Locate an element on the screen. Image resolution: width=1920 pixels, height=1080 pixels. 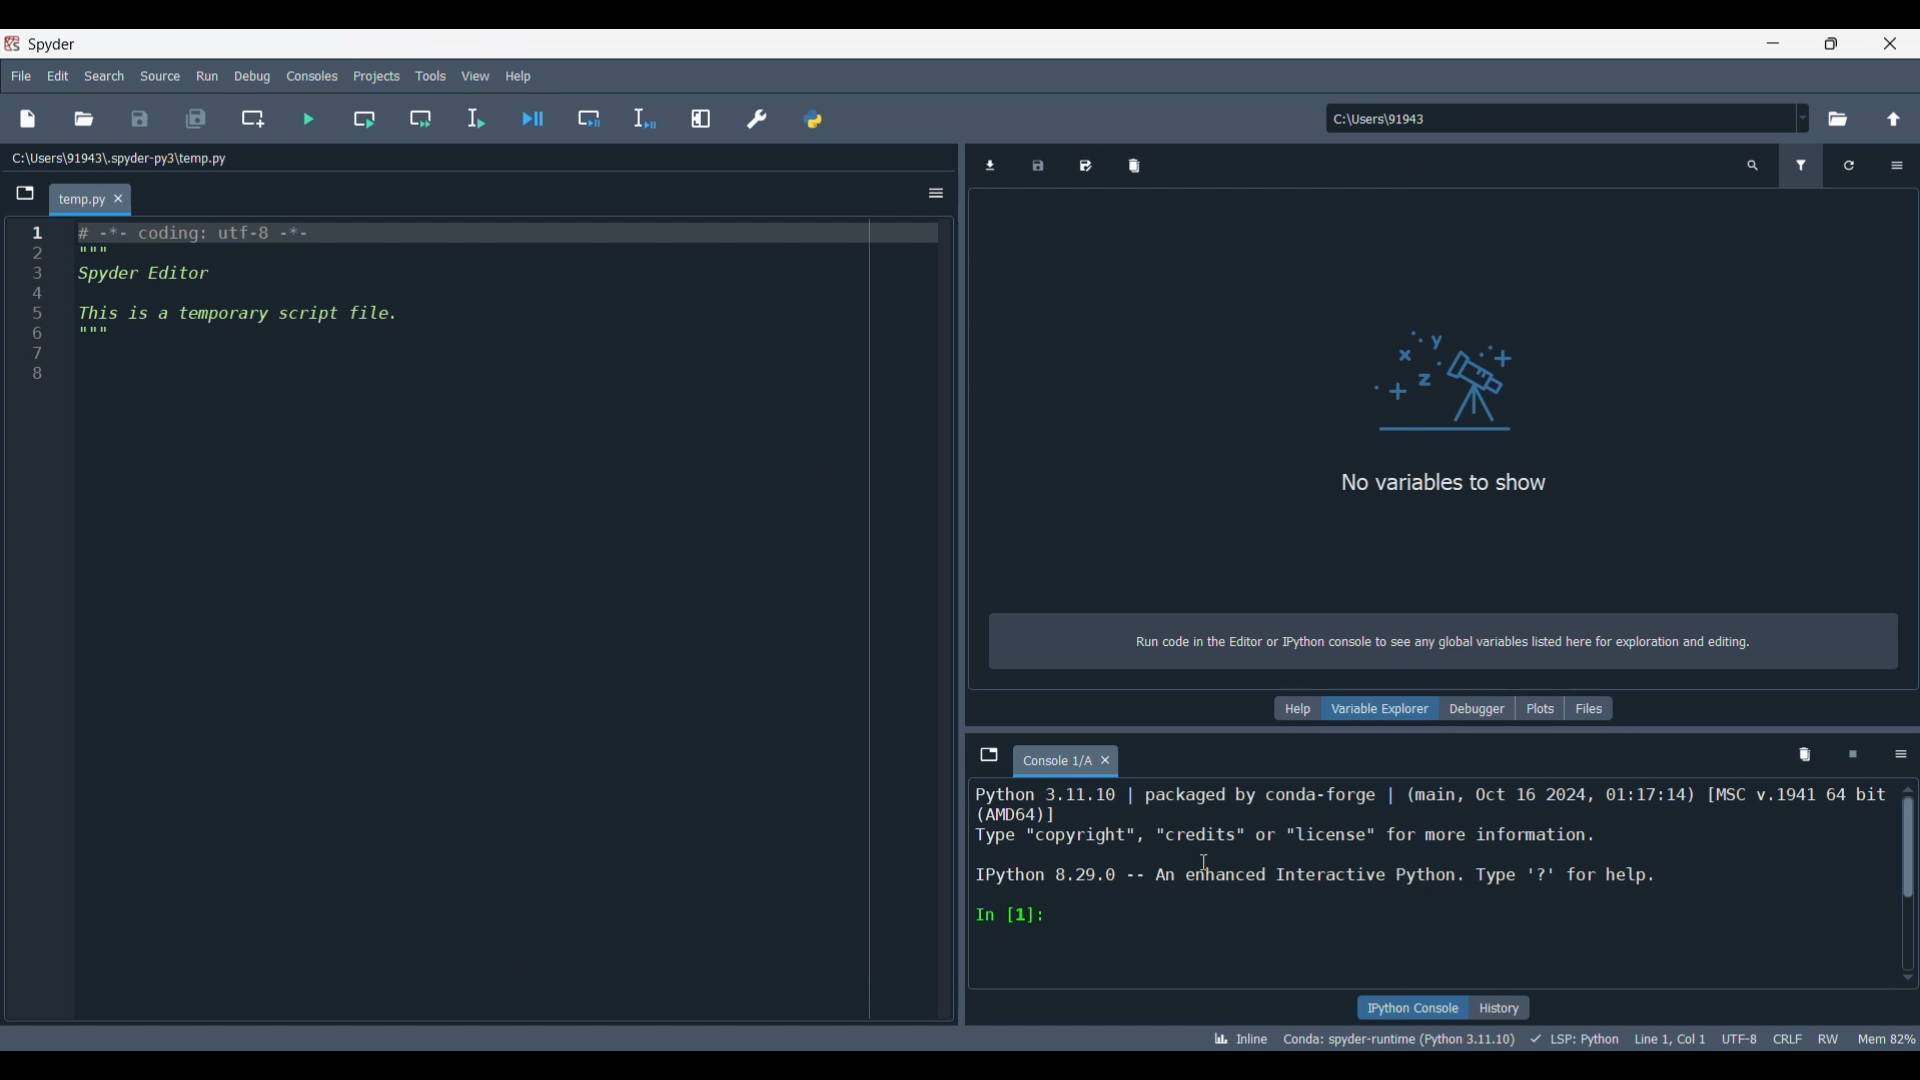
Close tab is located at coordinates (1106, 760).